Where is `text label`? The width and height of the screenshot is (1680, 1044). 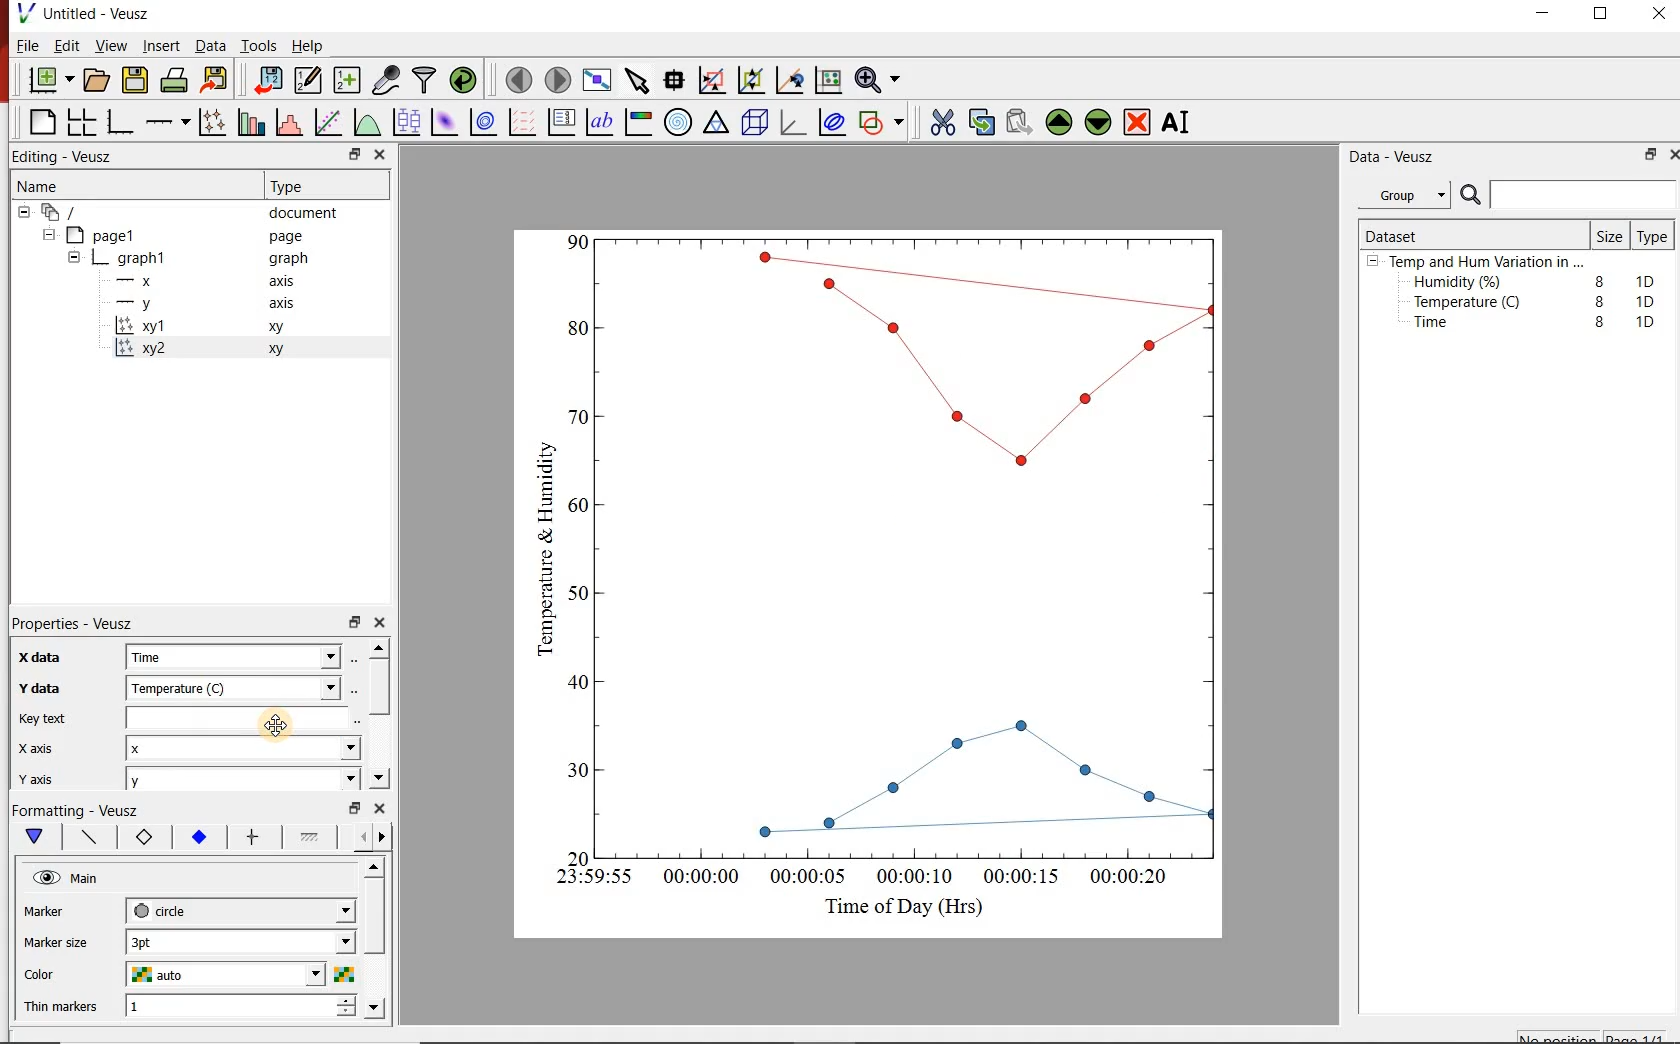
text label is located at coordinates (604, 121).